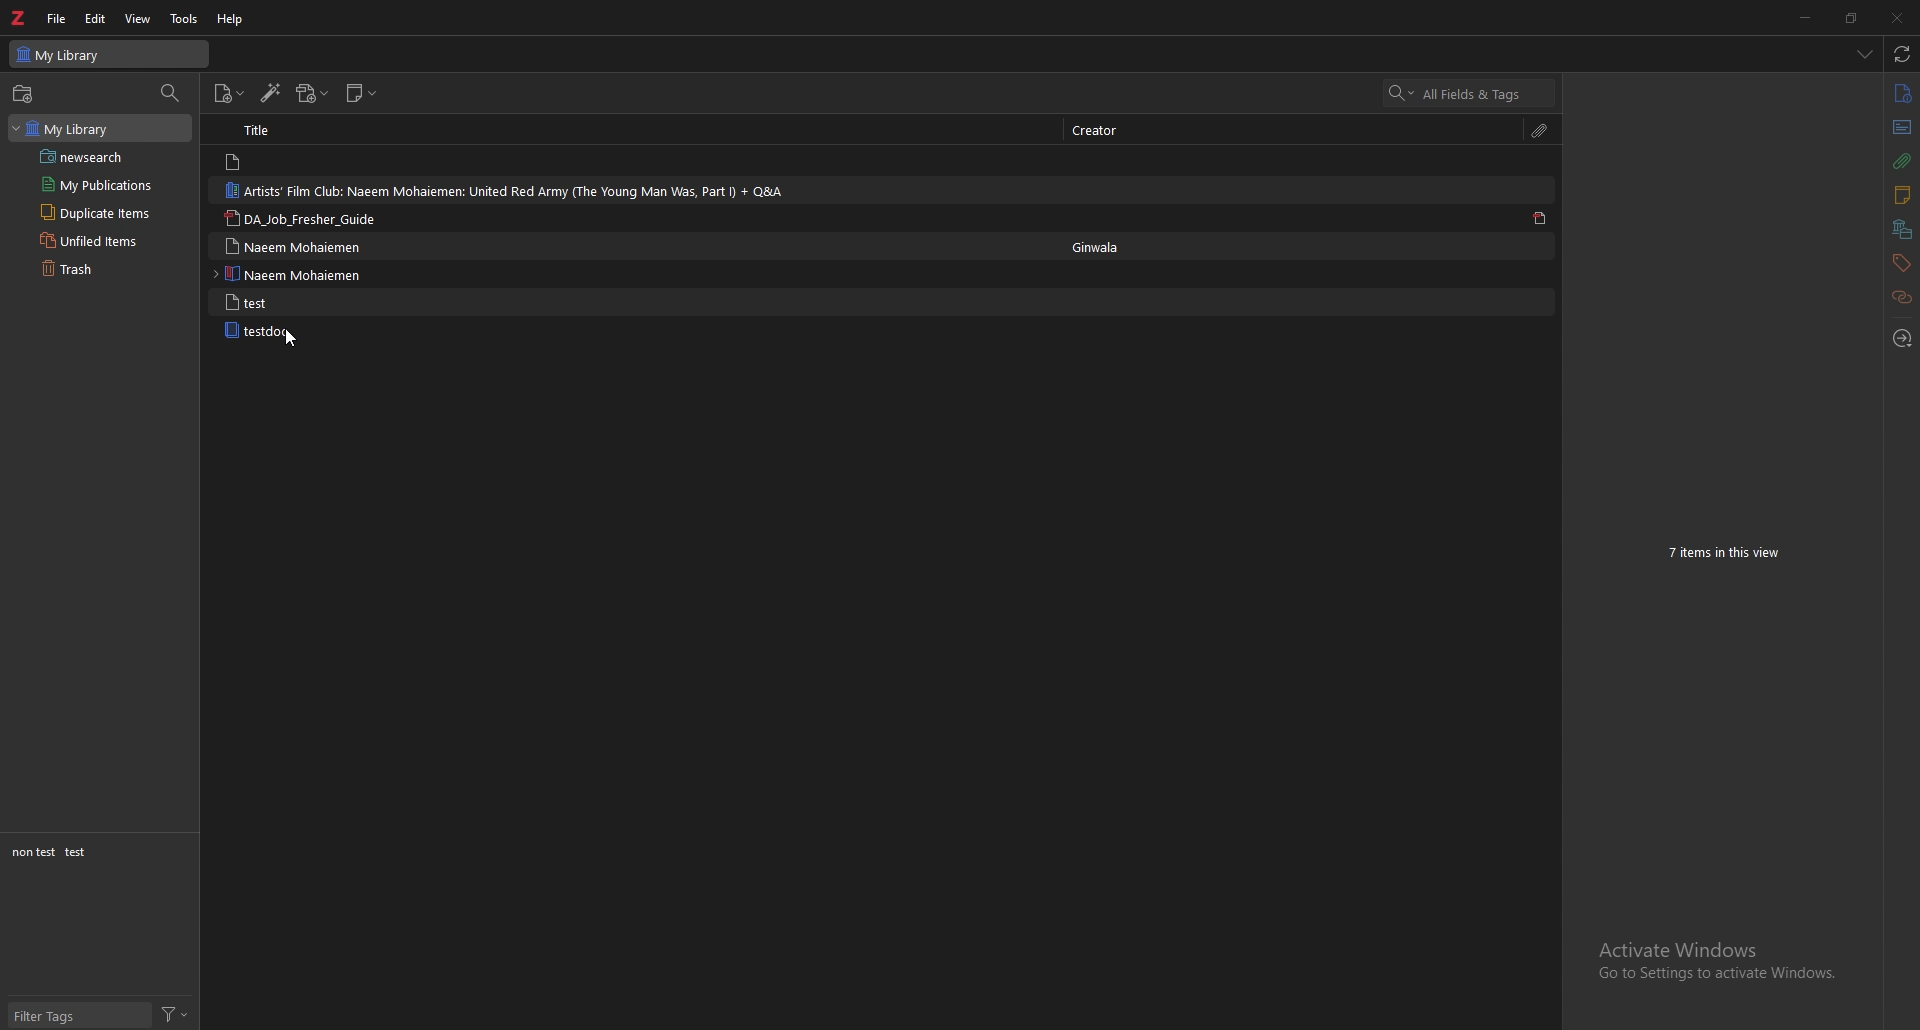  Describe the element at coordinates (1903, 92) in the screenshot. I see `info` at that location.